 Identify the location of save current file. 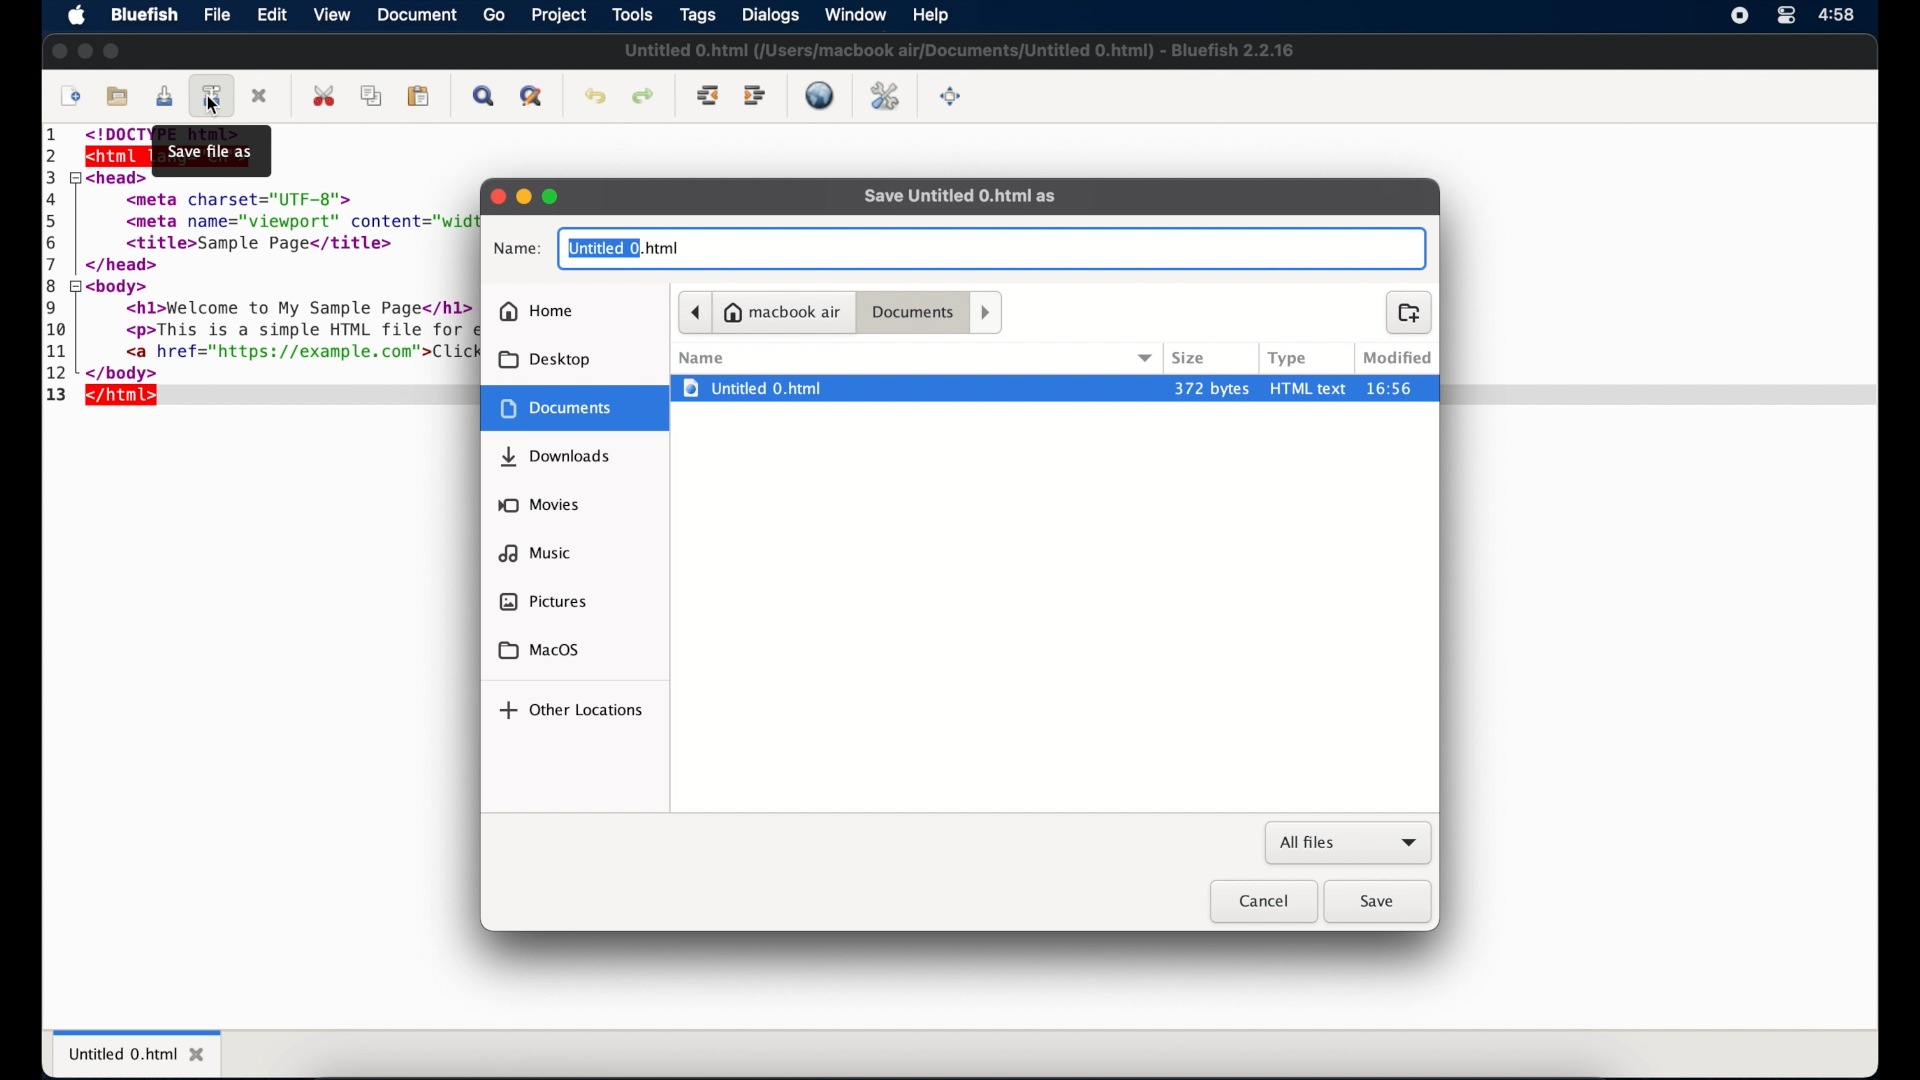
(164, 96).